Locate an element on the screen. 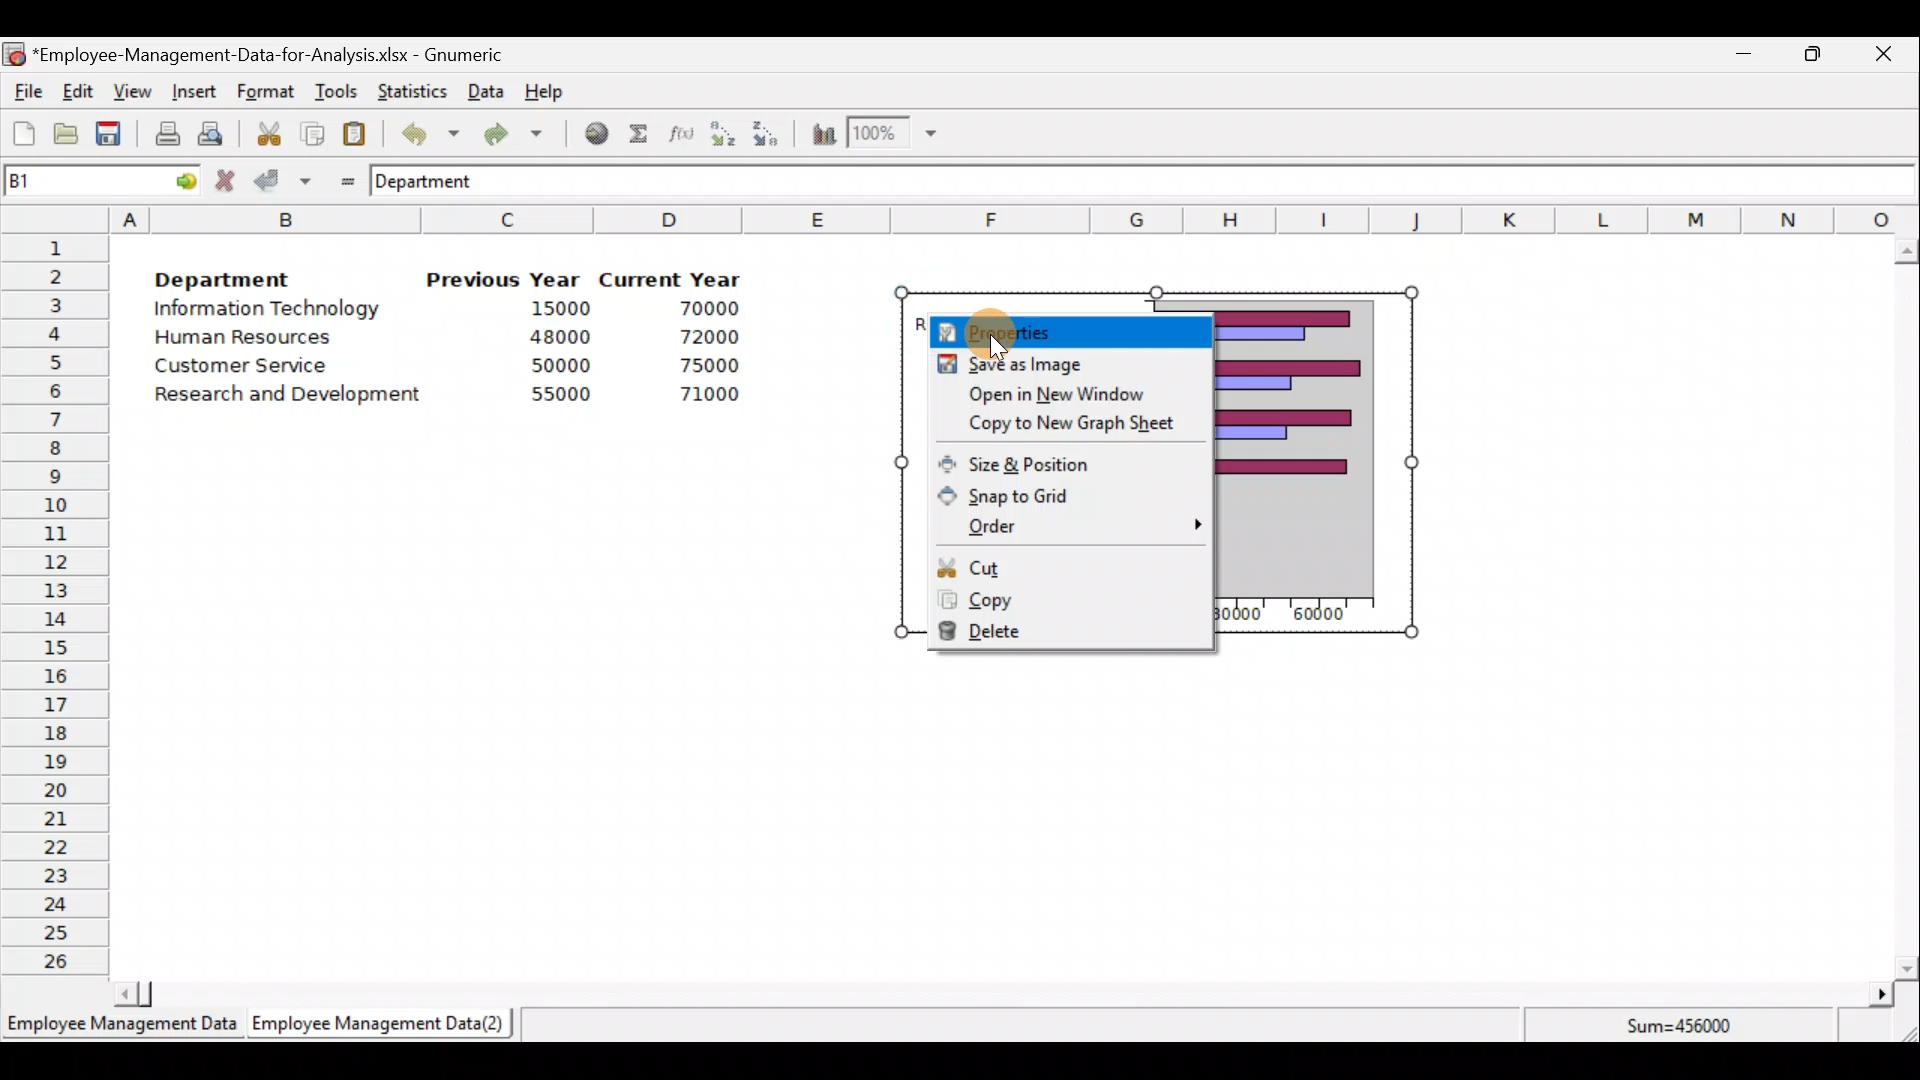  55000 is located at coordinates (562, 394).